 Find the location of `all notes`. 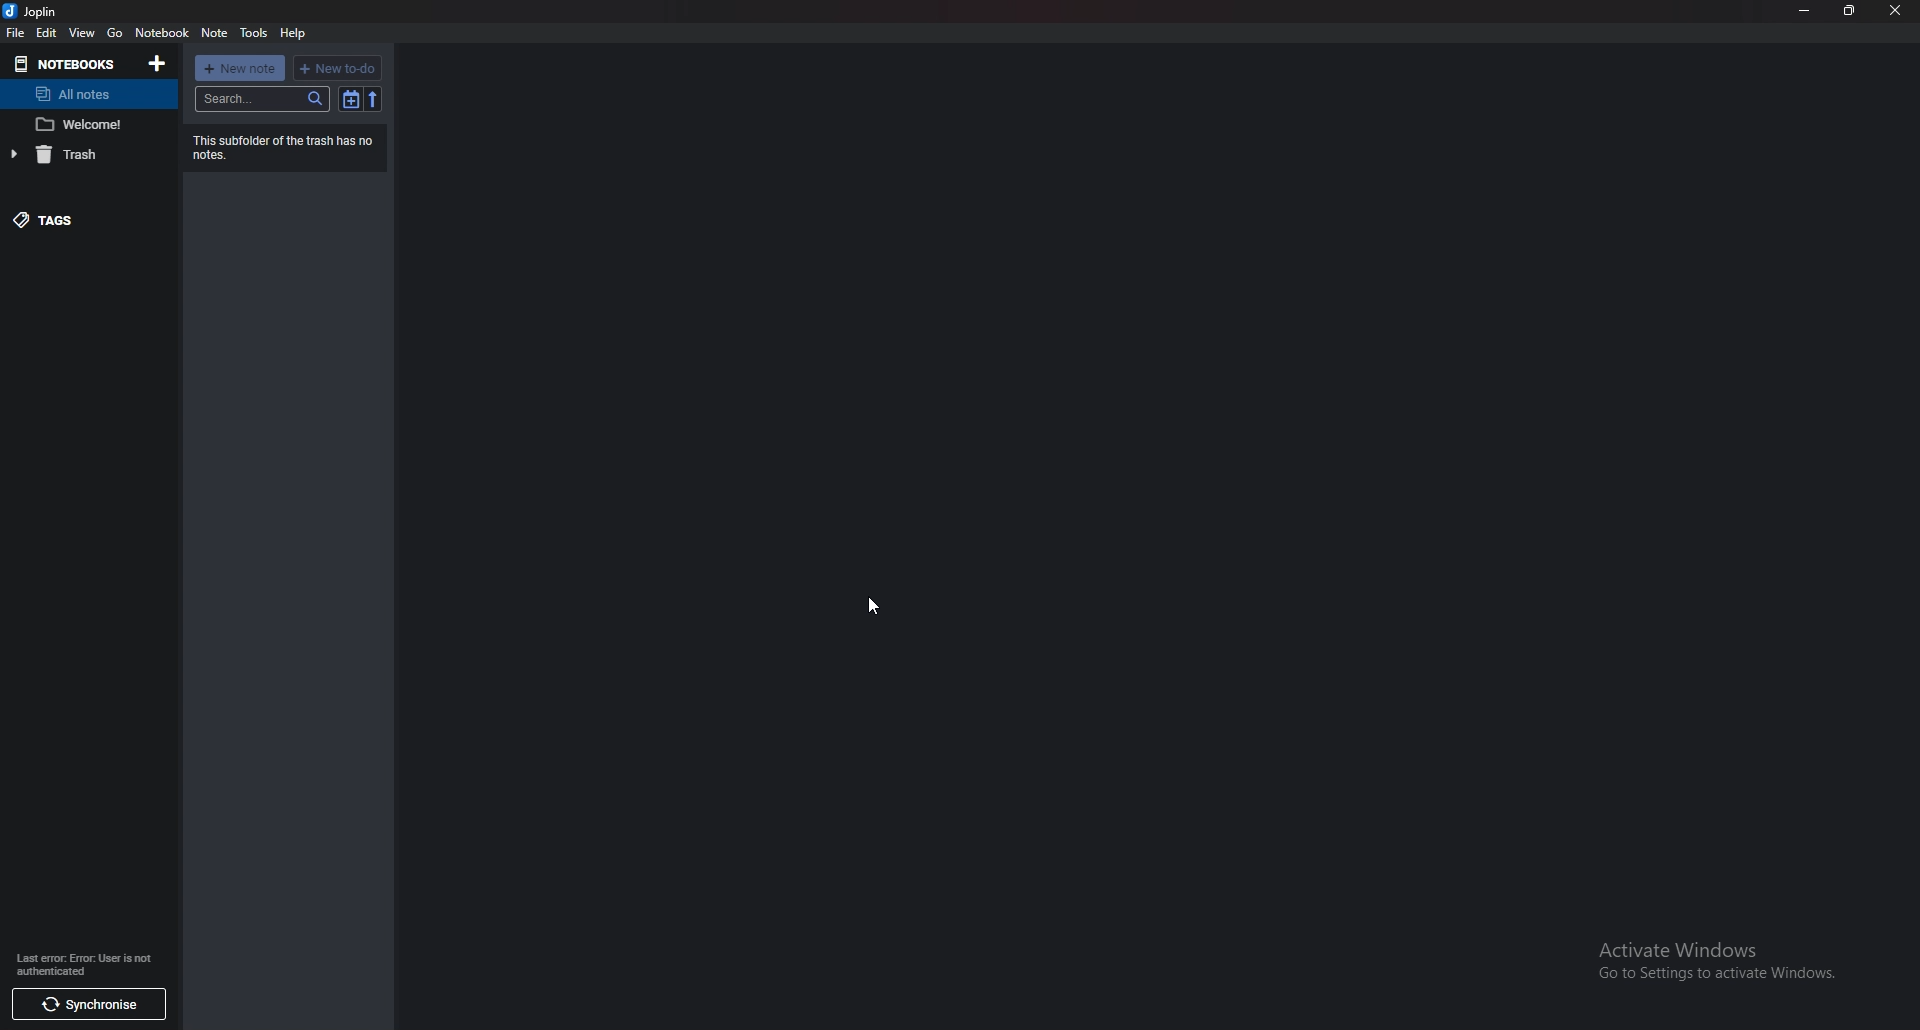

all notes is located at coordinates (85, 94).